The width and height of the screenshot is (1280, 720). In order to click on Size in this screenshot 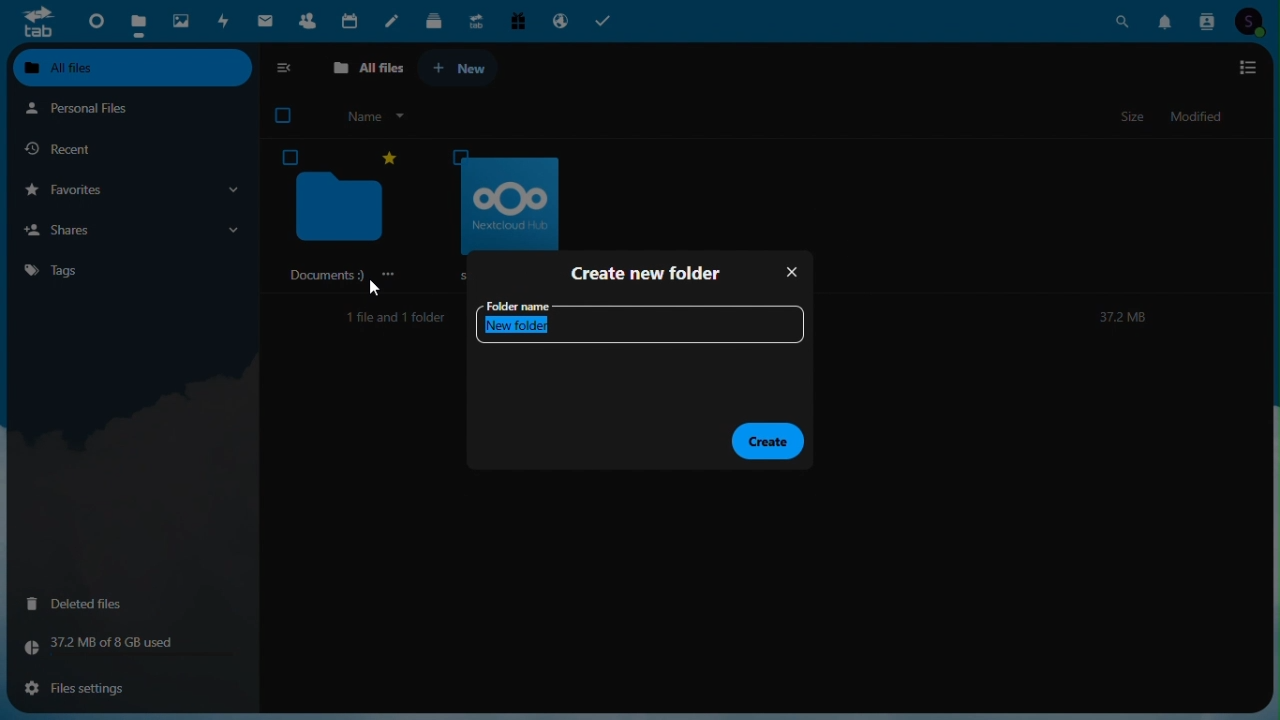, I will do `click(1135, 118)`.